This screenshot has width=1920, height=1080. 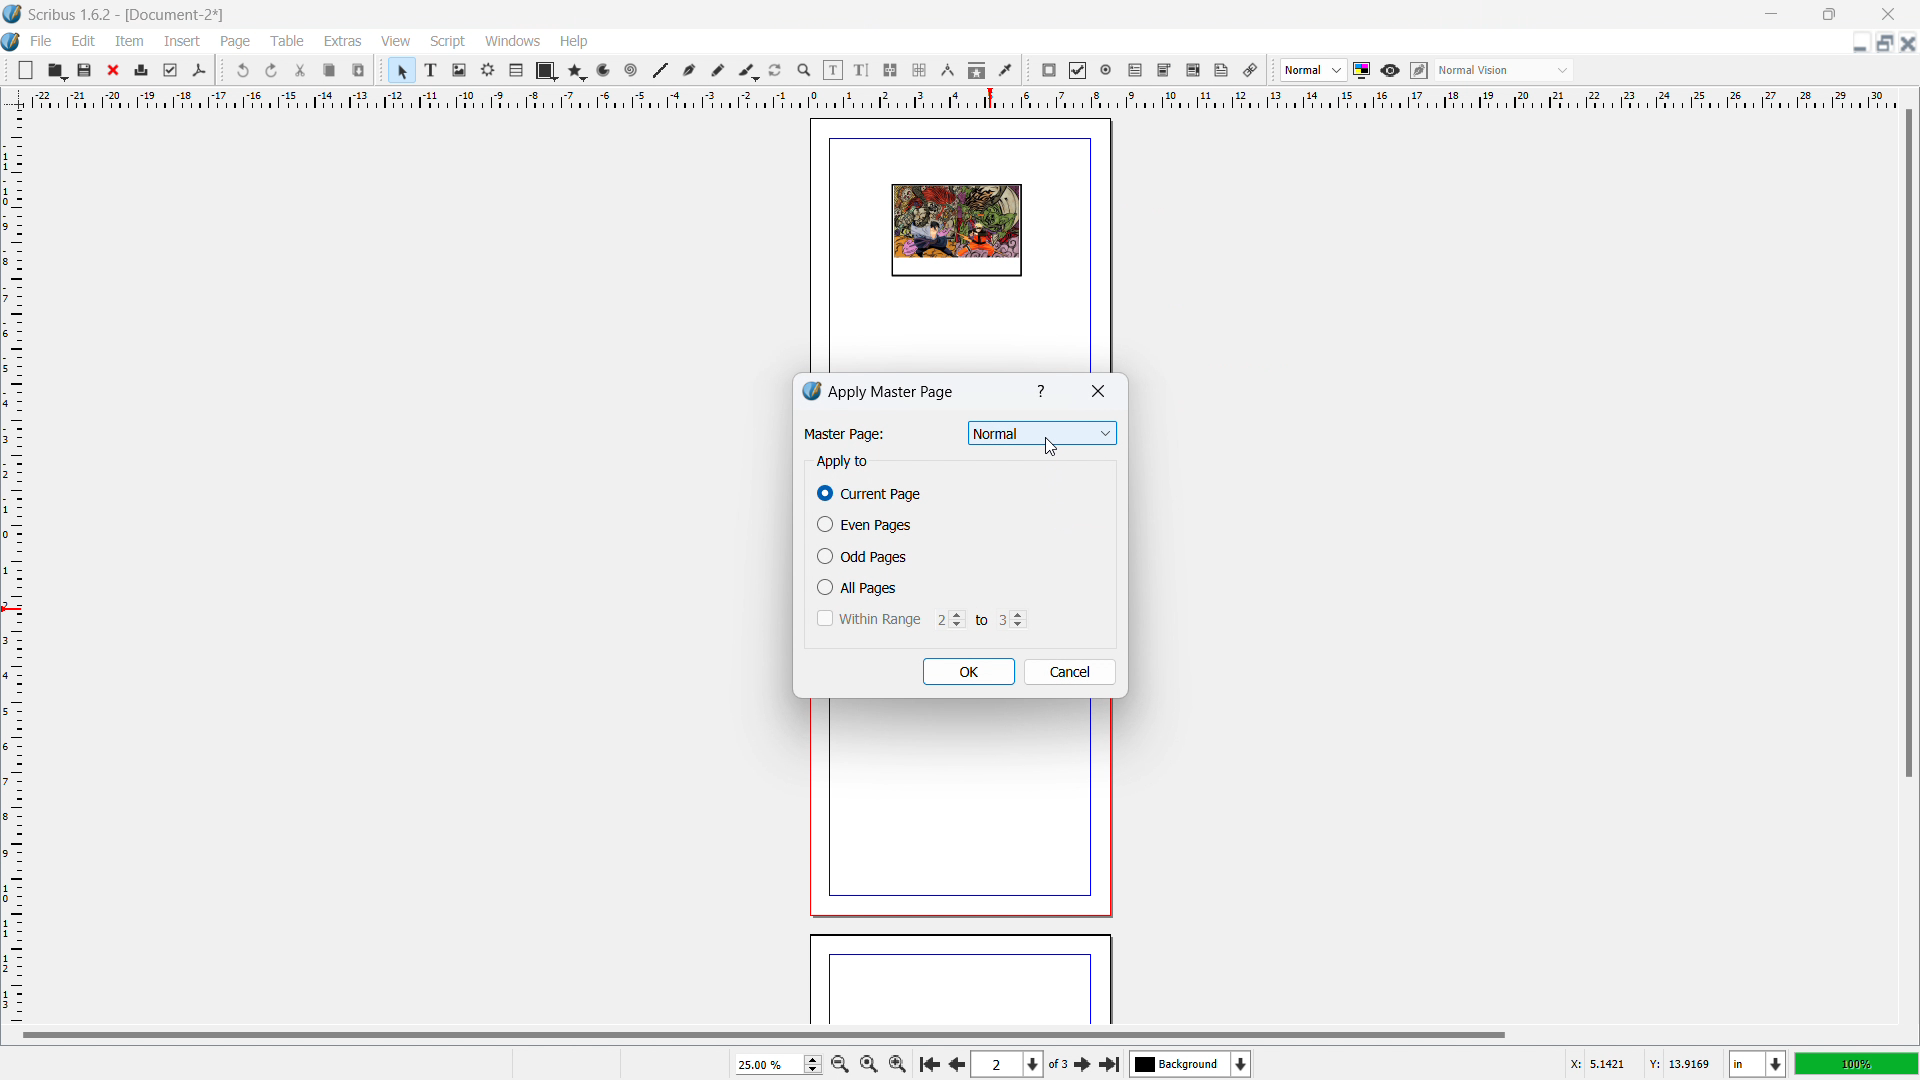 What do you see at coordinates (1504, 70) in the screenshot?
I see `select visual appearance of the display` at bounding box center [1504, 70].